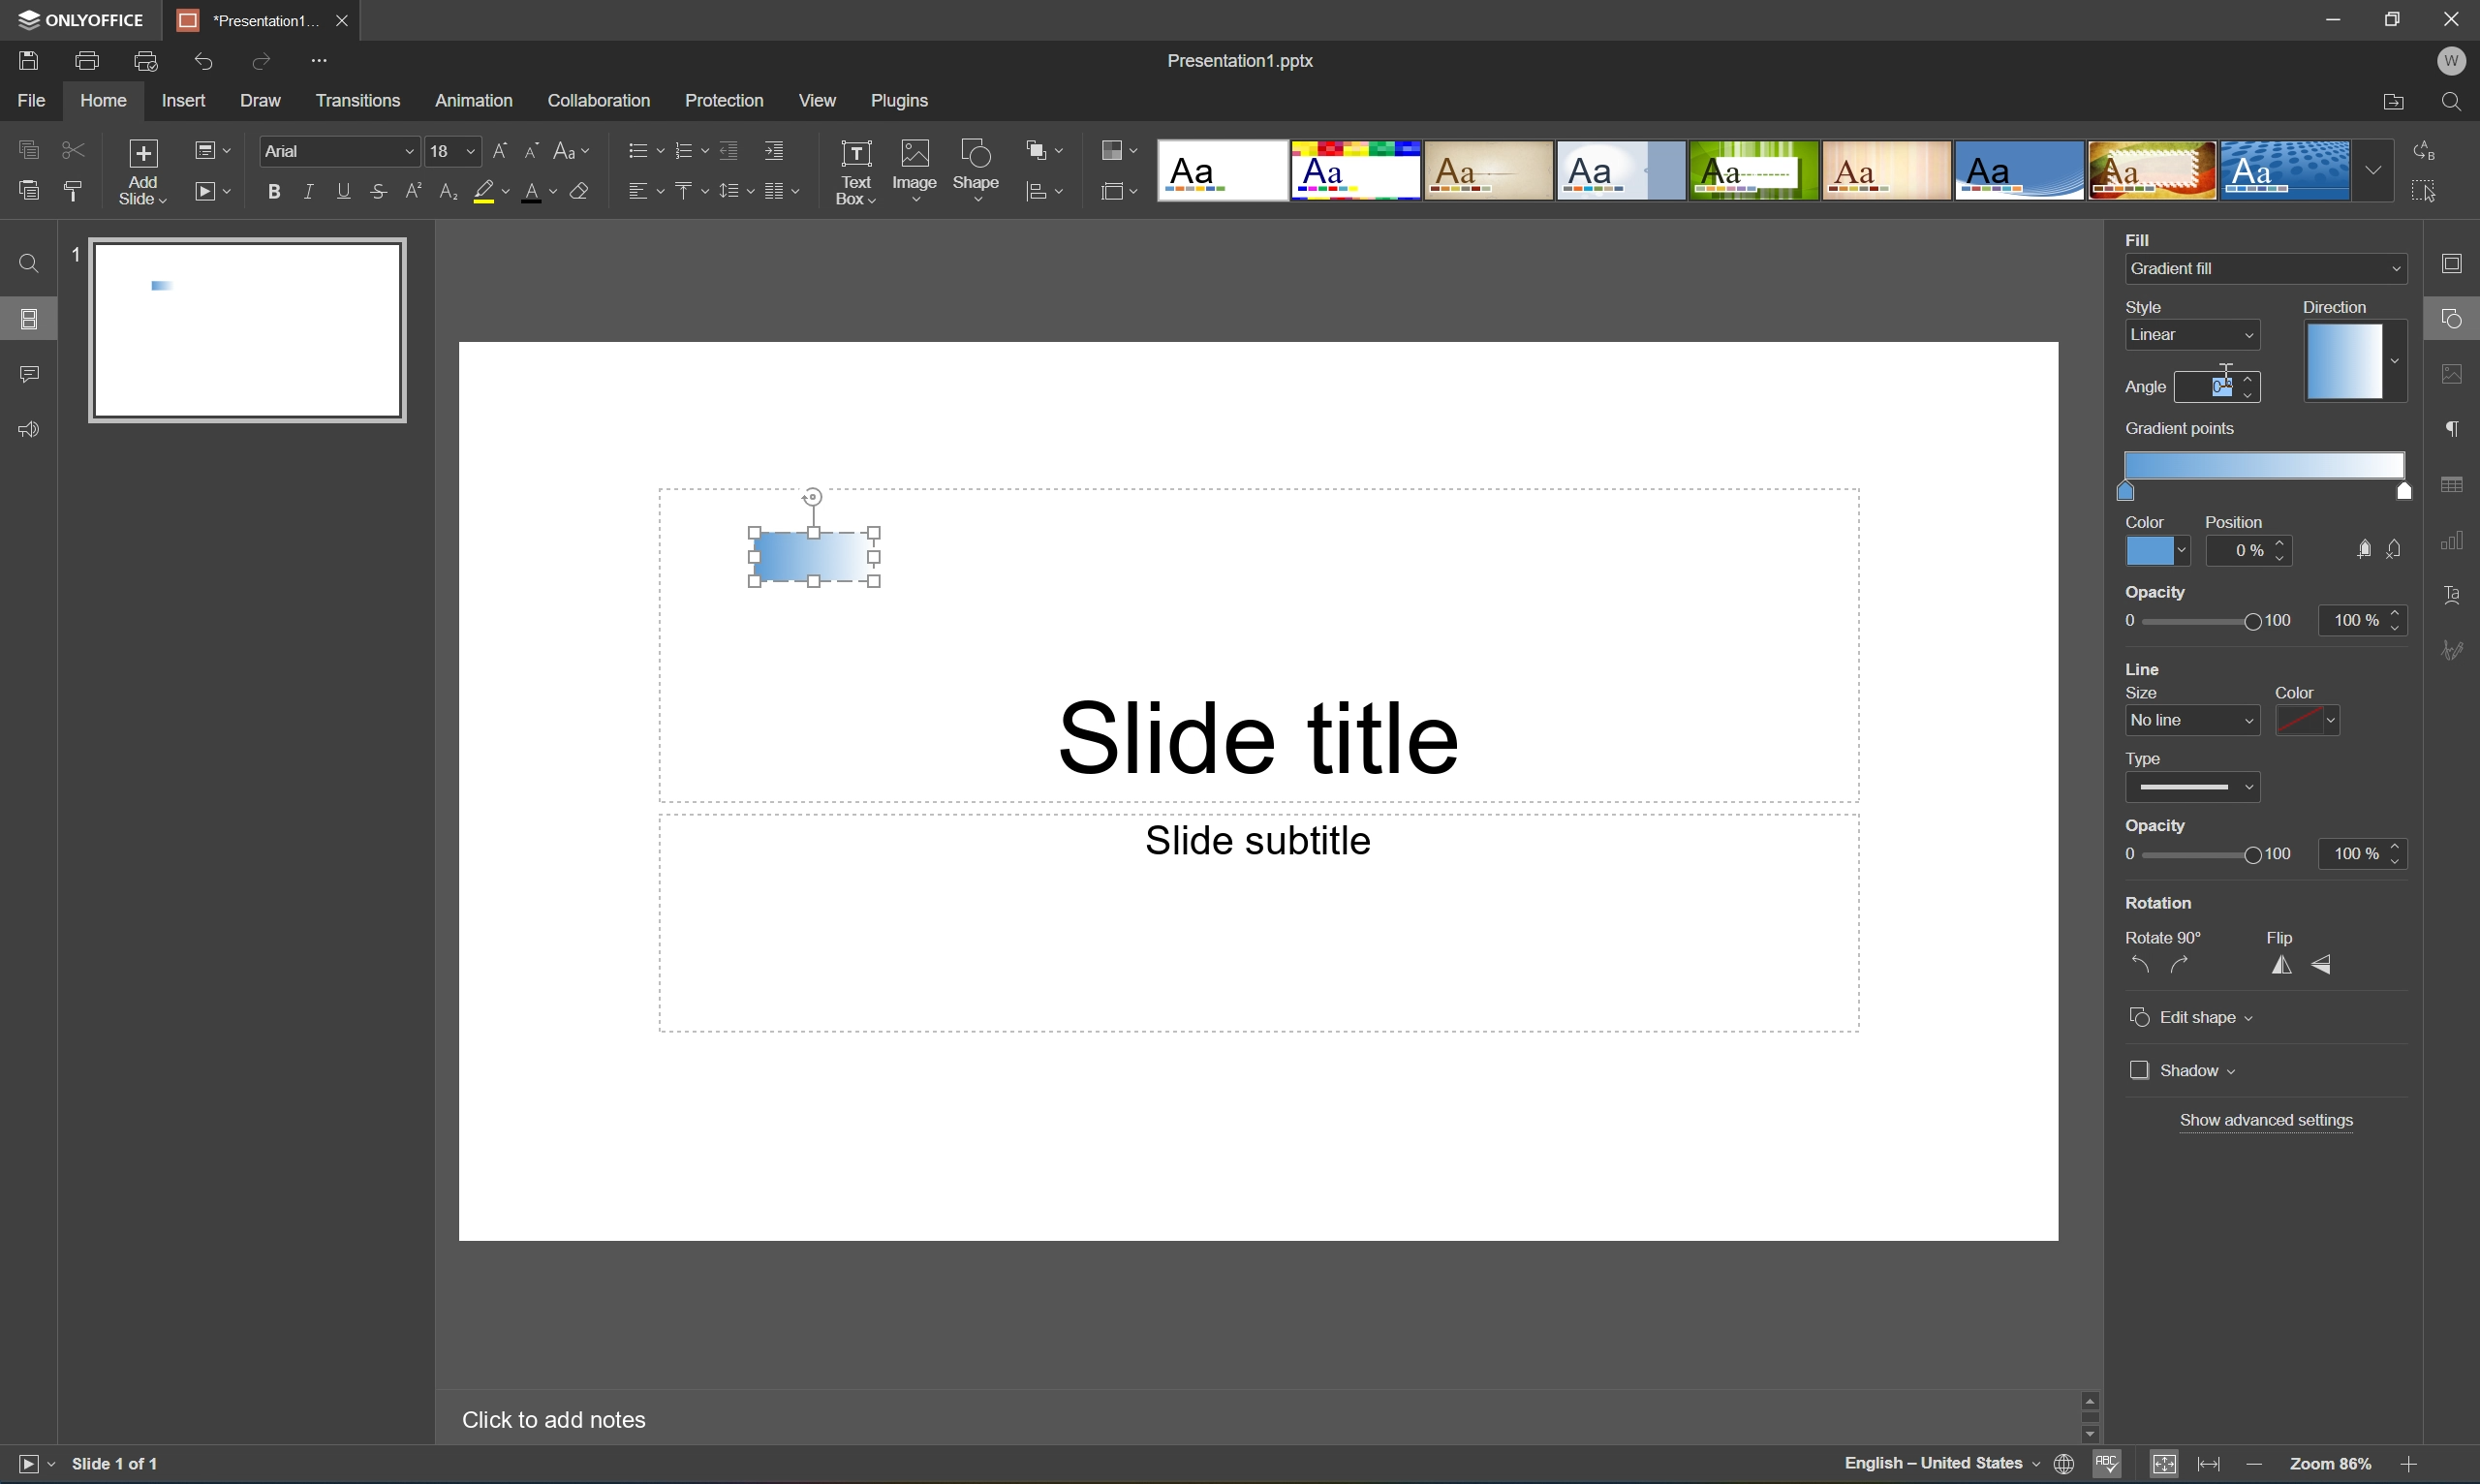 The image size is (2480, 1484). I want to click on Signature settings, so click(2457, 648).